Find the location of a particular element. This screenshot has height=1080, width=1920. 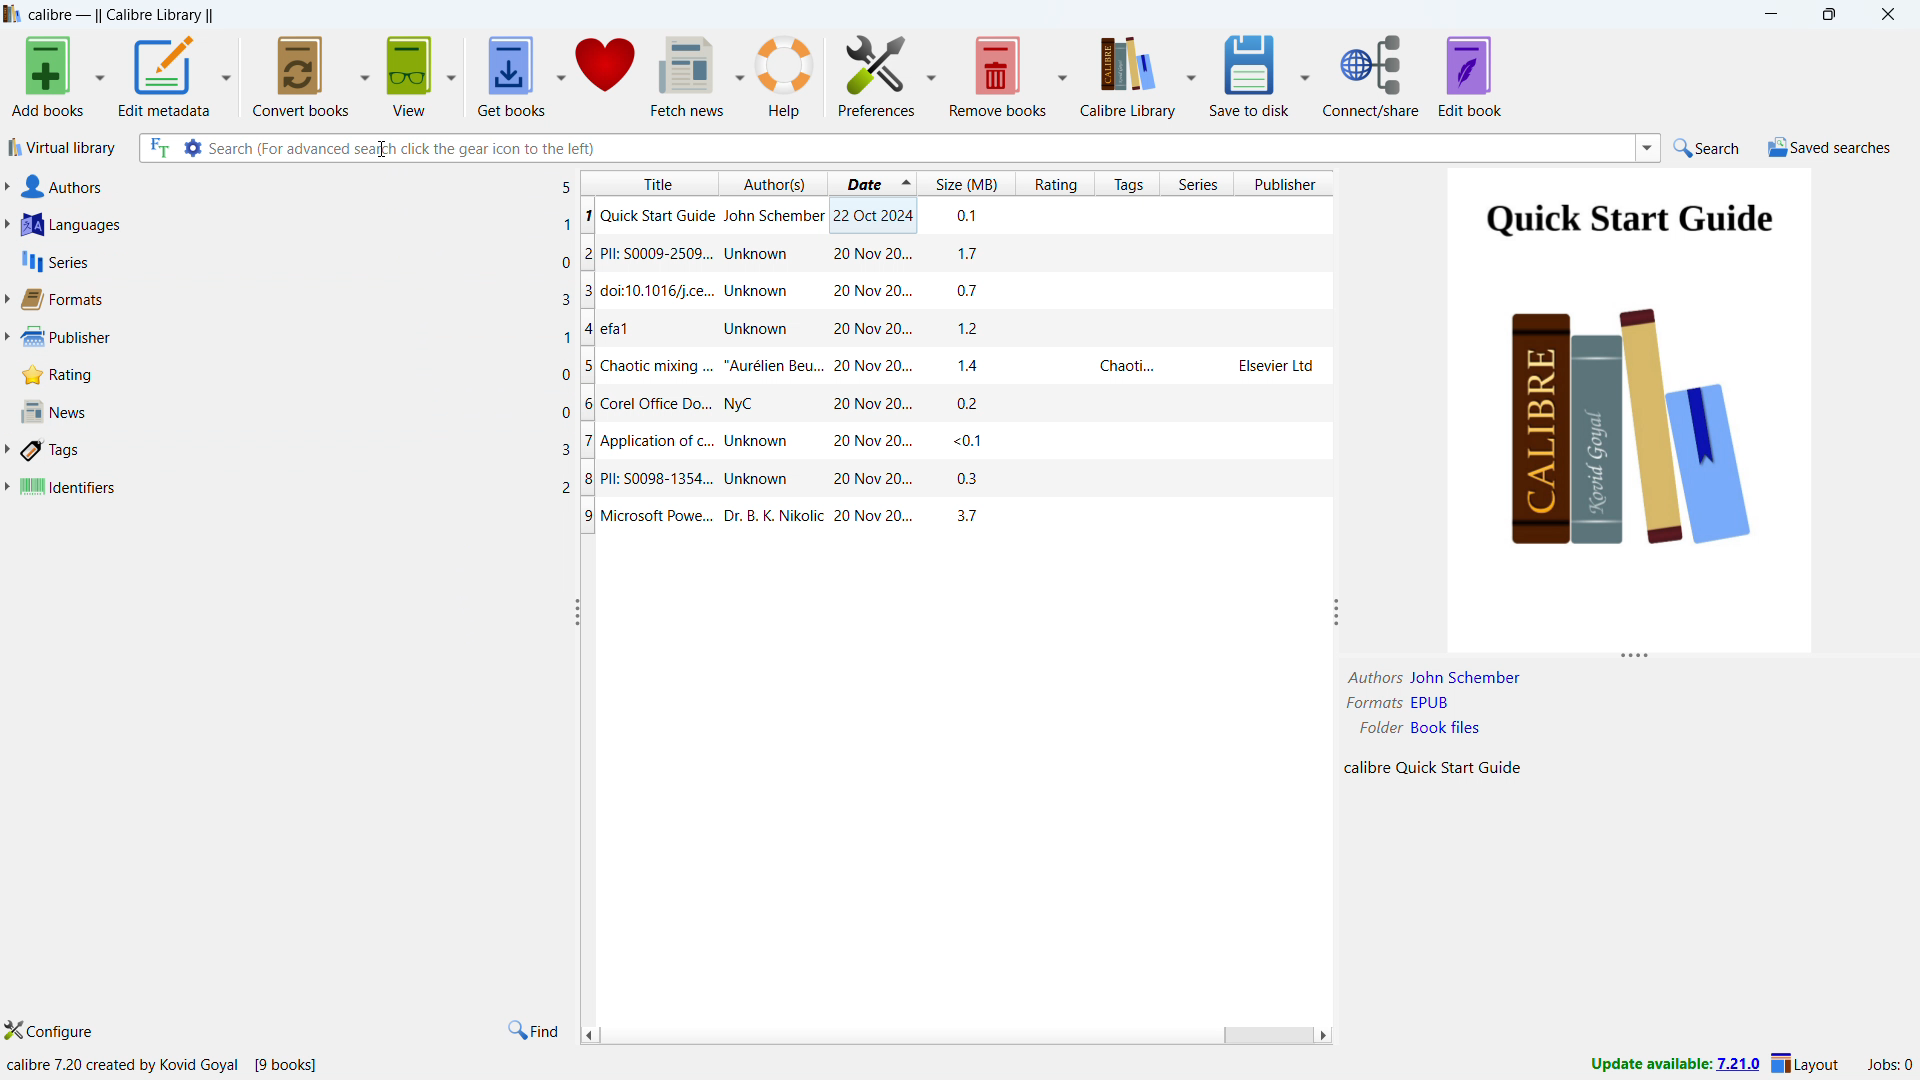

scrollbar is located at coordinates (1268, 1034).